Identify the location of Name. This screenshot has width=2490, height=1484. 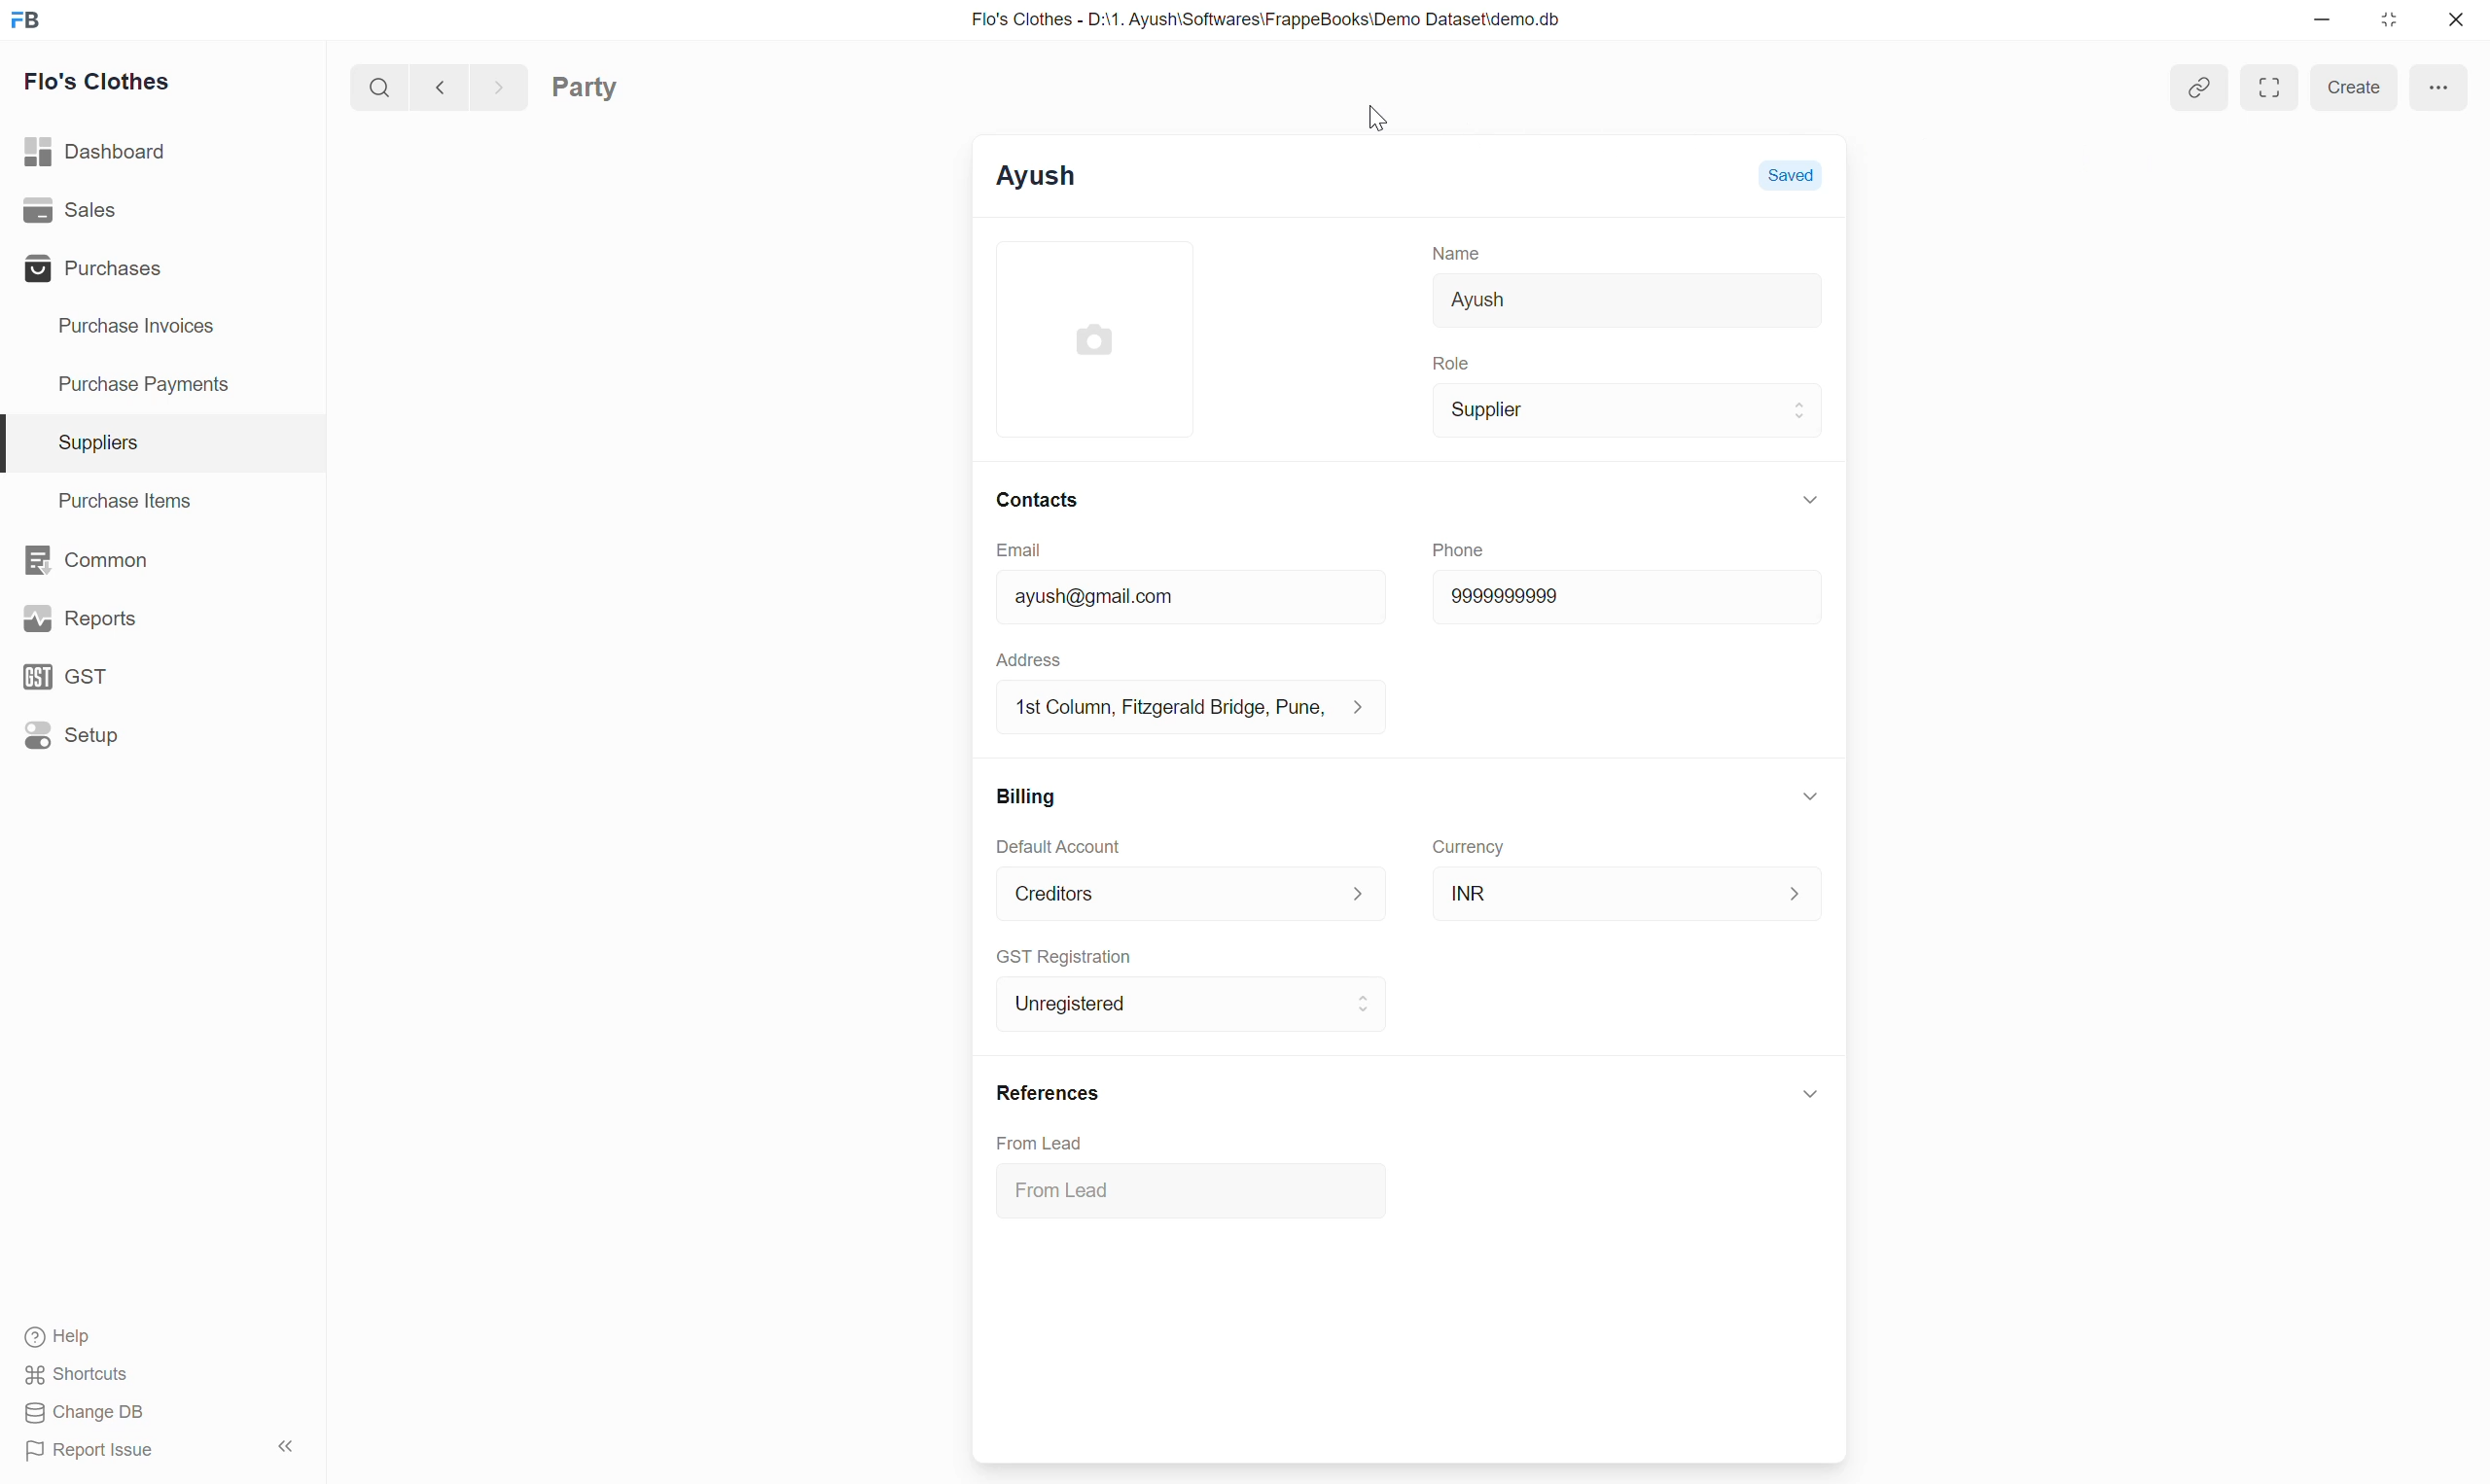
(1456, 253).